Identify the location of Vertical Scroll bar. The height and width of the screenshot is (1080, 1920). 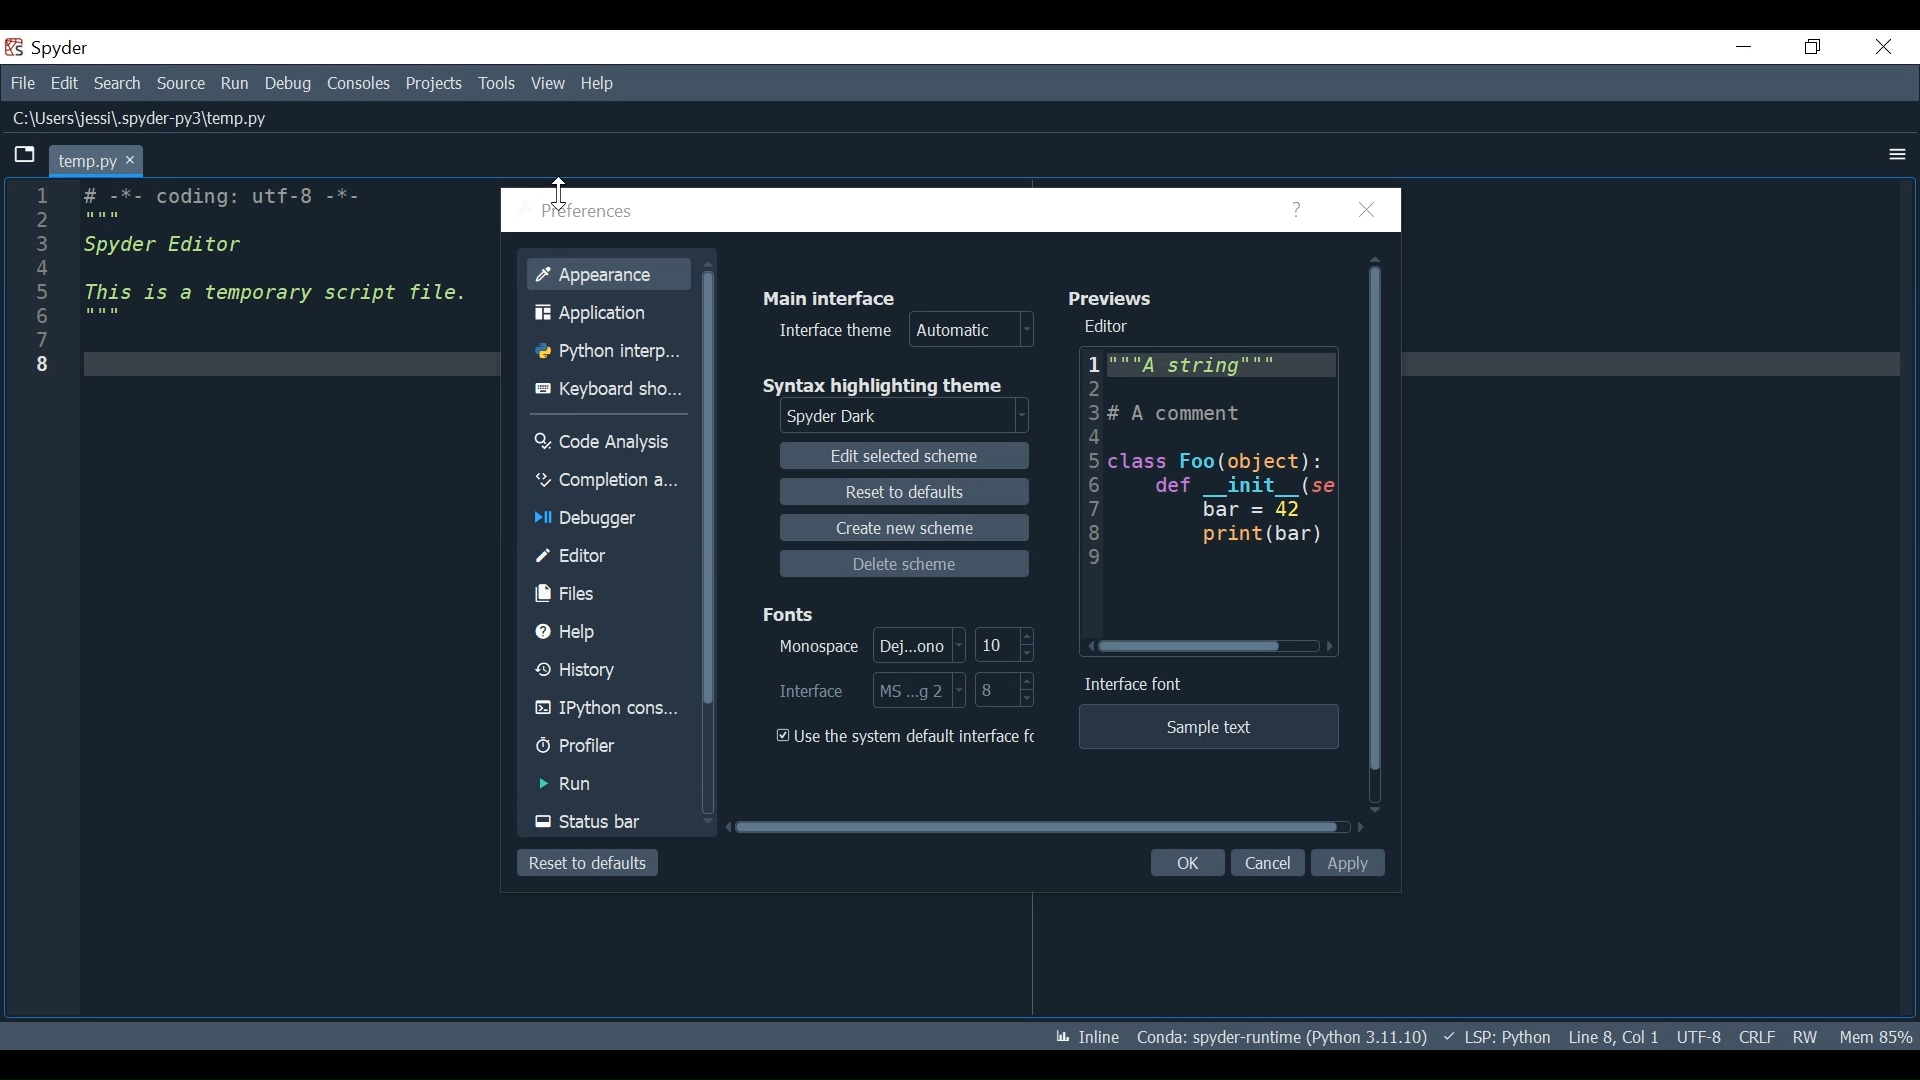
(1377, 523).